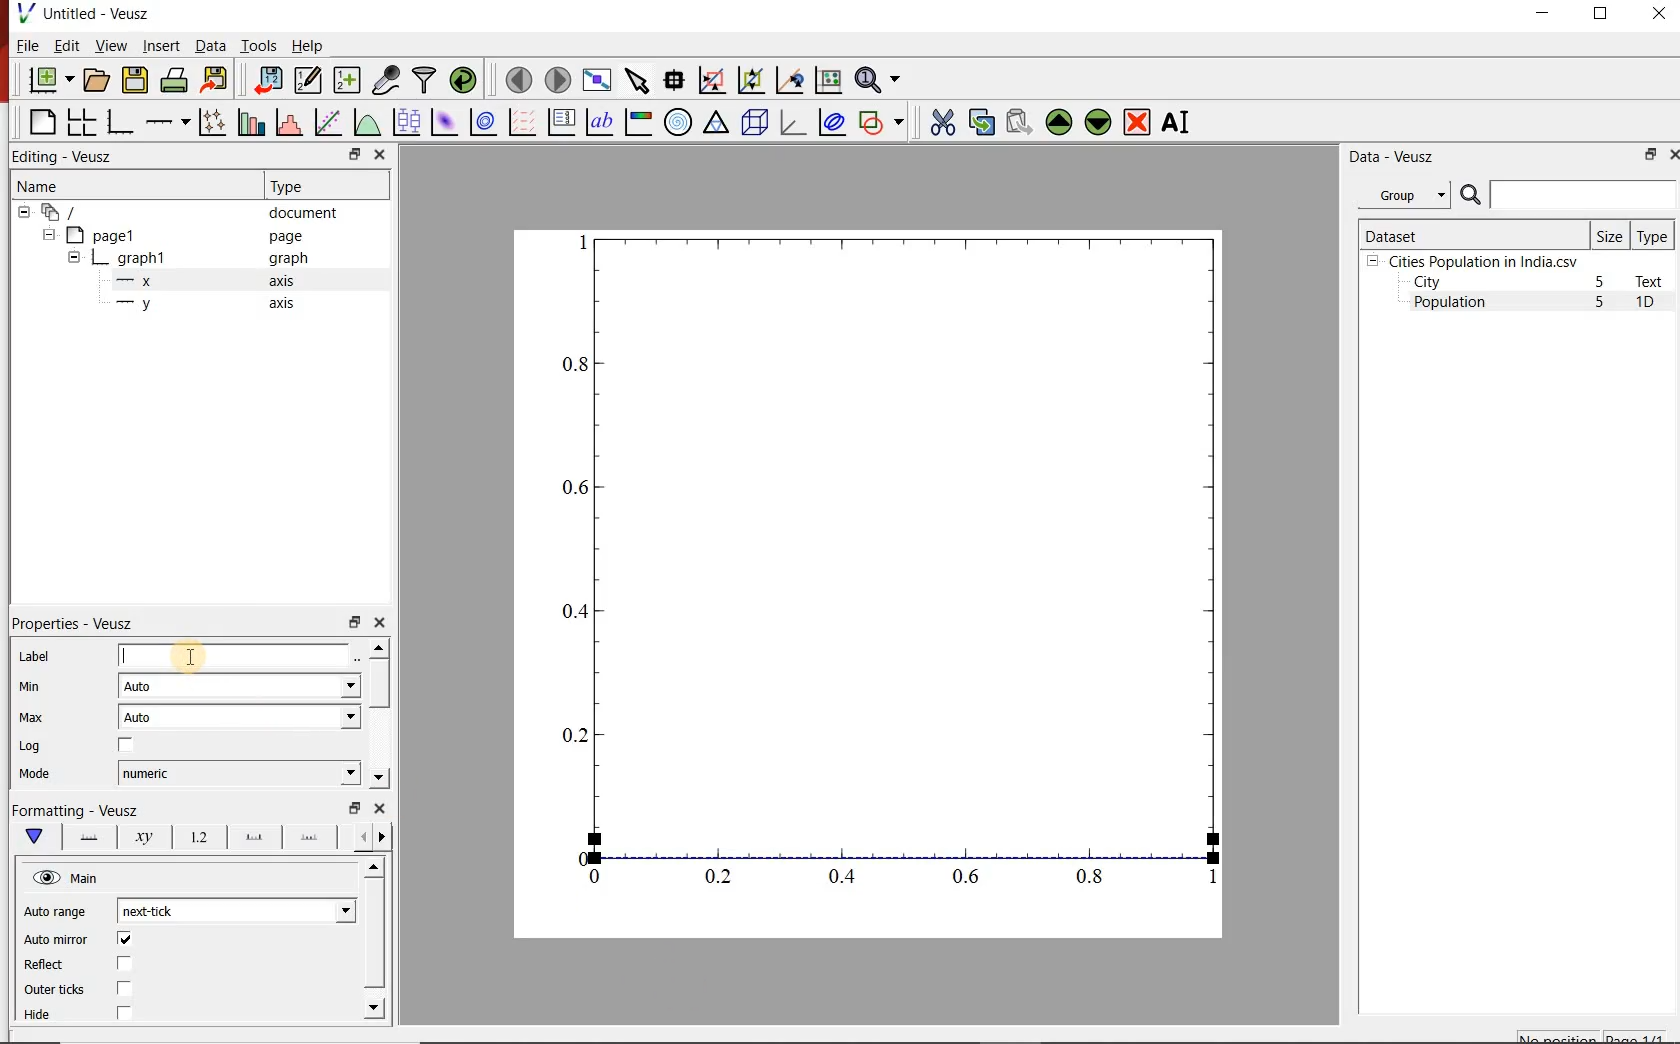 This screenshot has height=1044, width=1680. I want to click on Group datasets with property given, so click(1403, 194).